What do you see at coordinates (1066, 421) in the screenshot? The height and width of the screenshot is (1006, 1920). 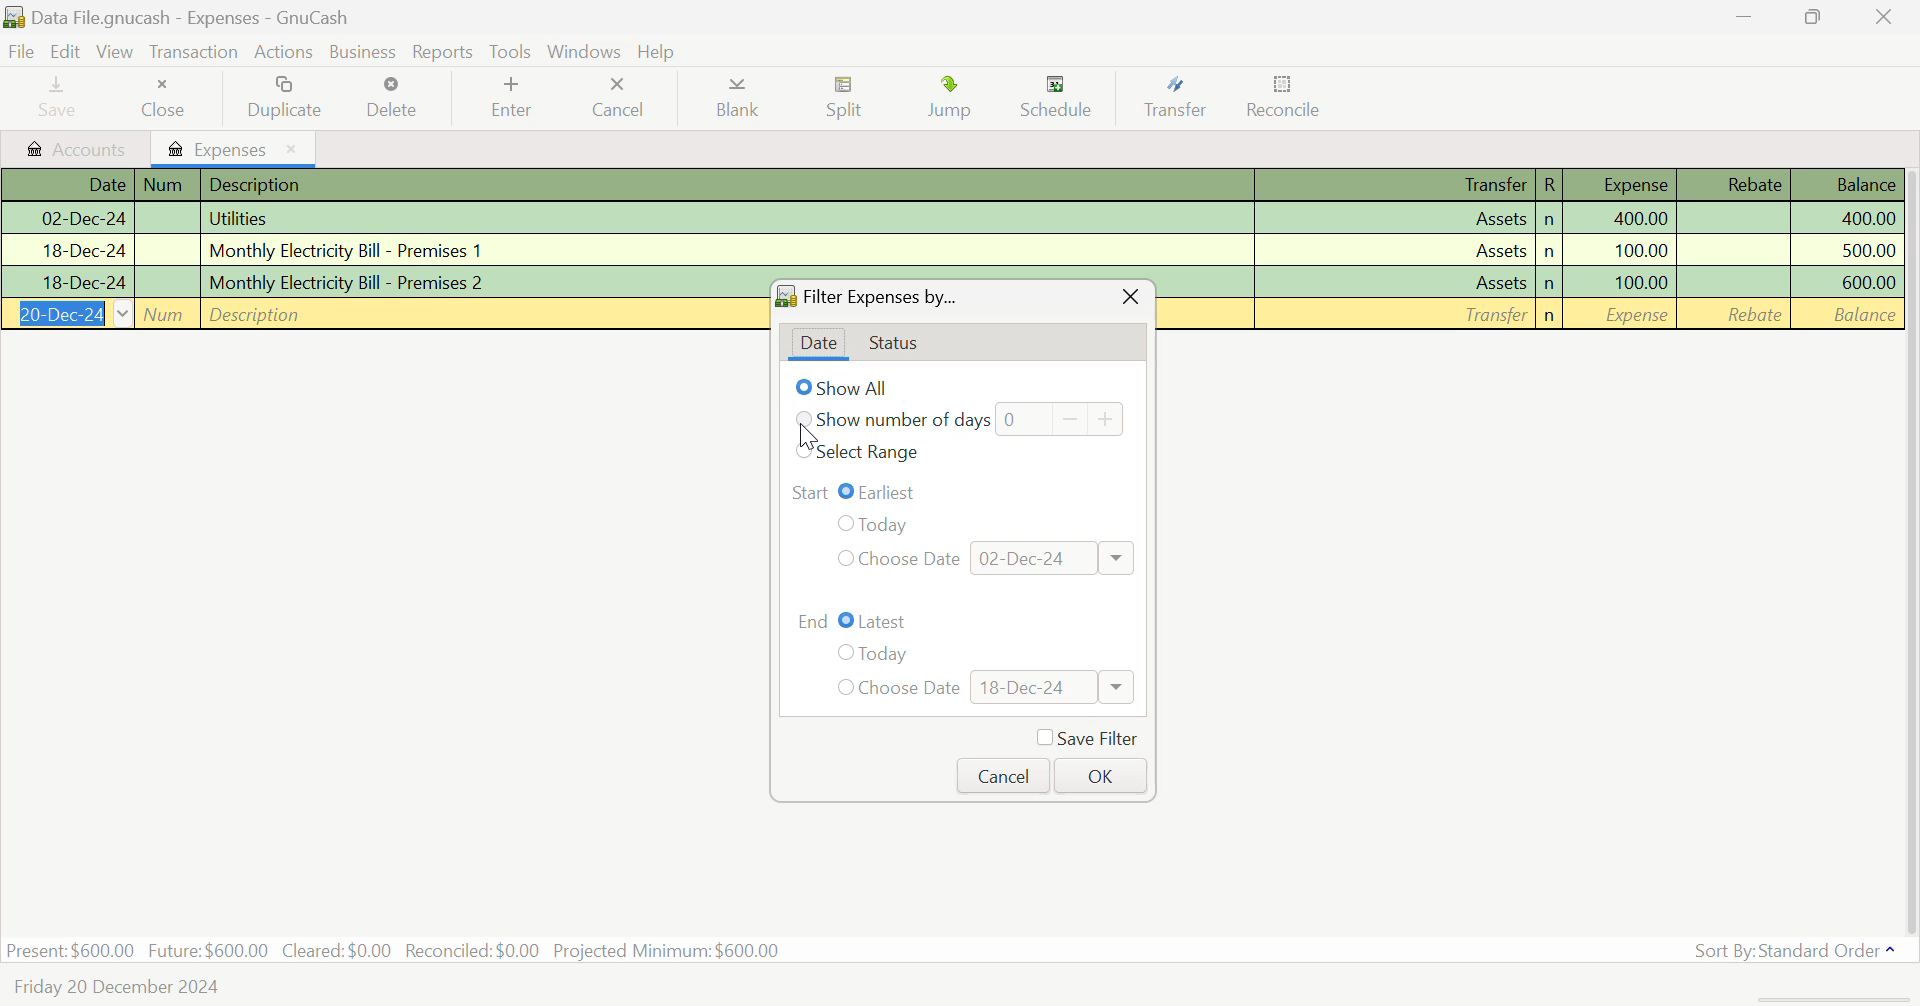 I see `Days counter` at bounding box center [1066, 421].